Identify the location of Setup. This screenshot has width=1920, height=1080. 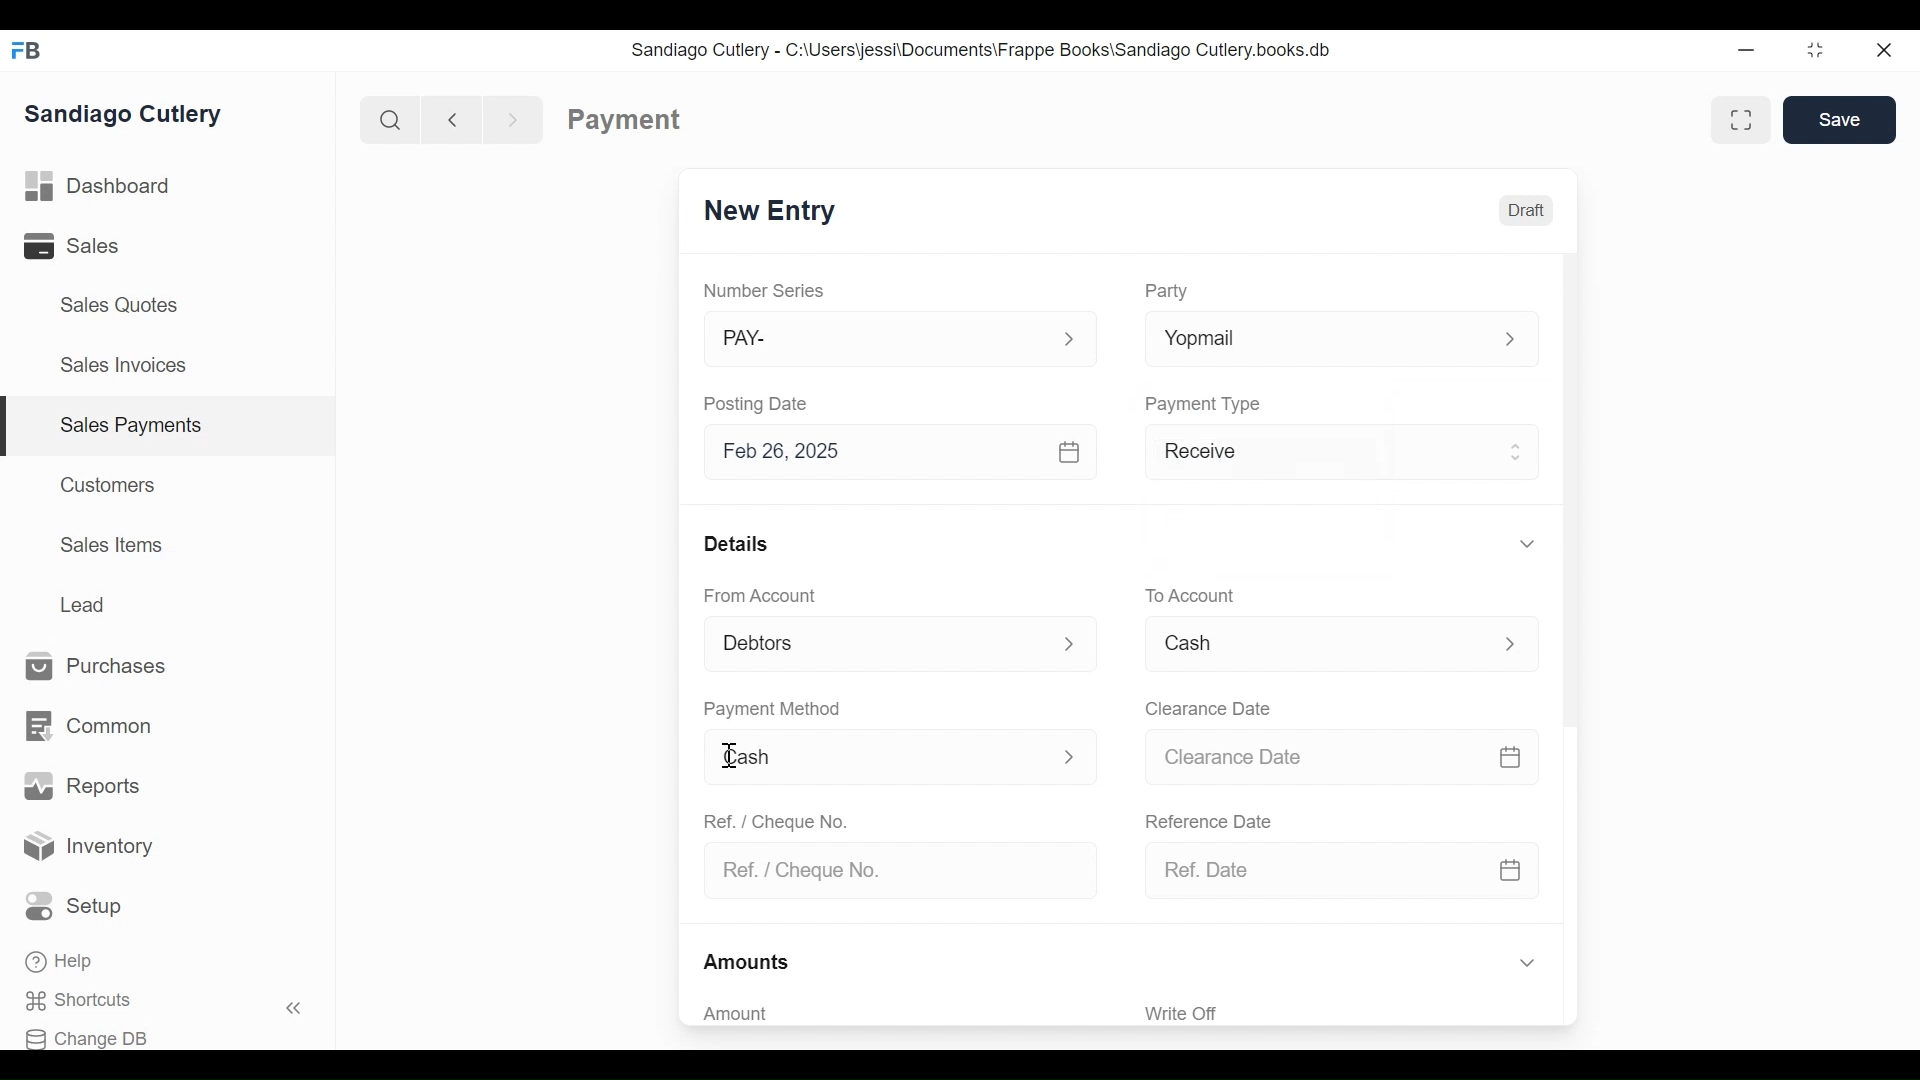
(79, 907).